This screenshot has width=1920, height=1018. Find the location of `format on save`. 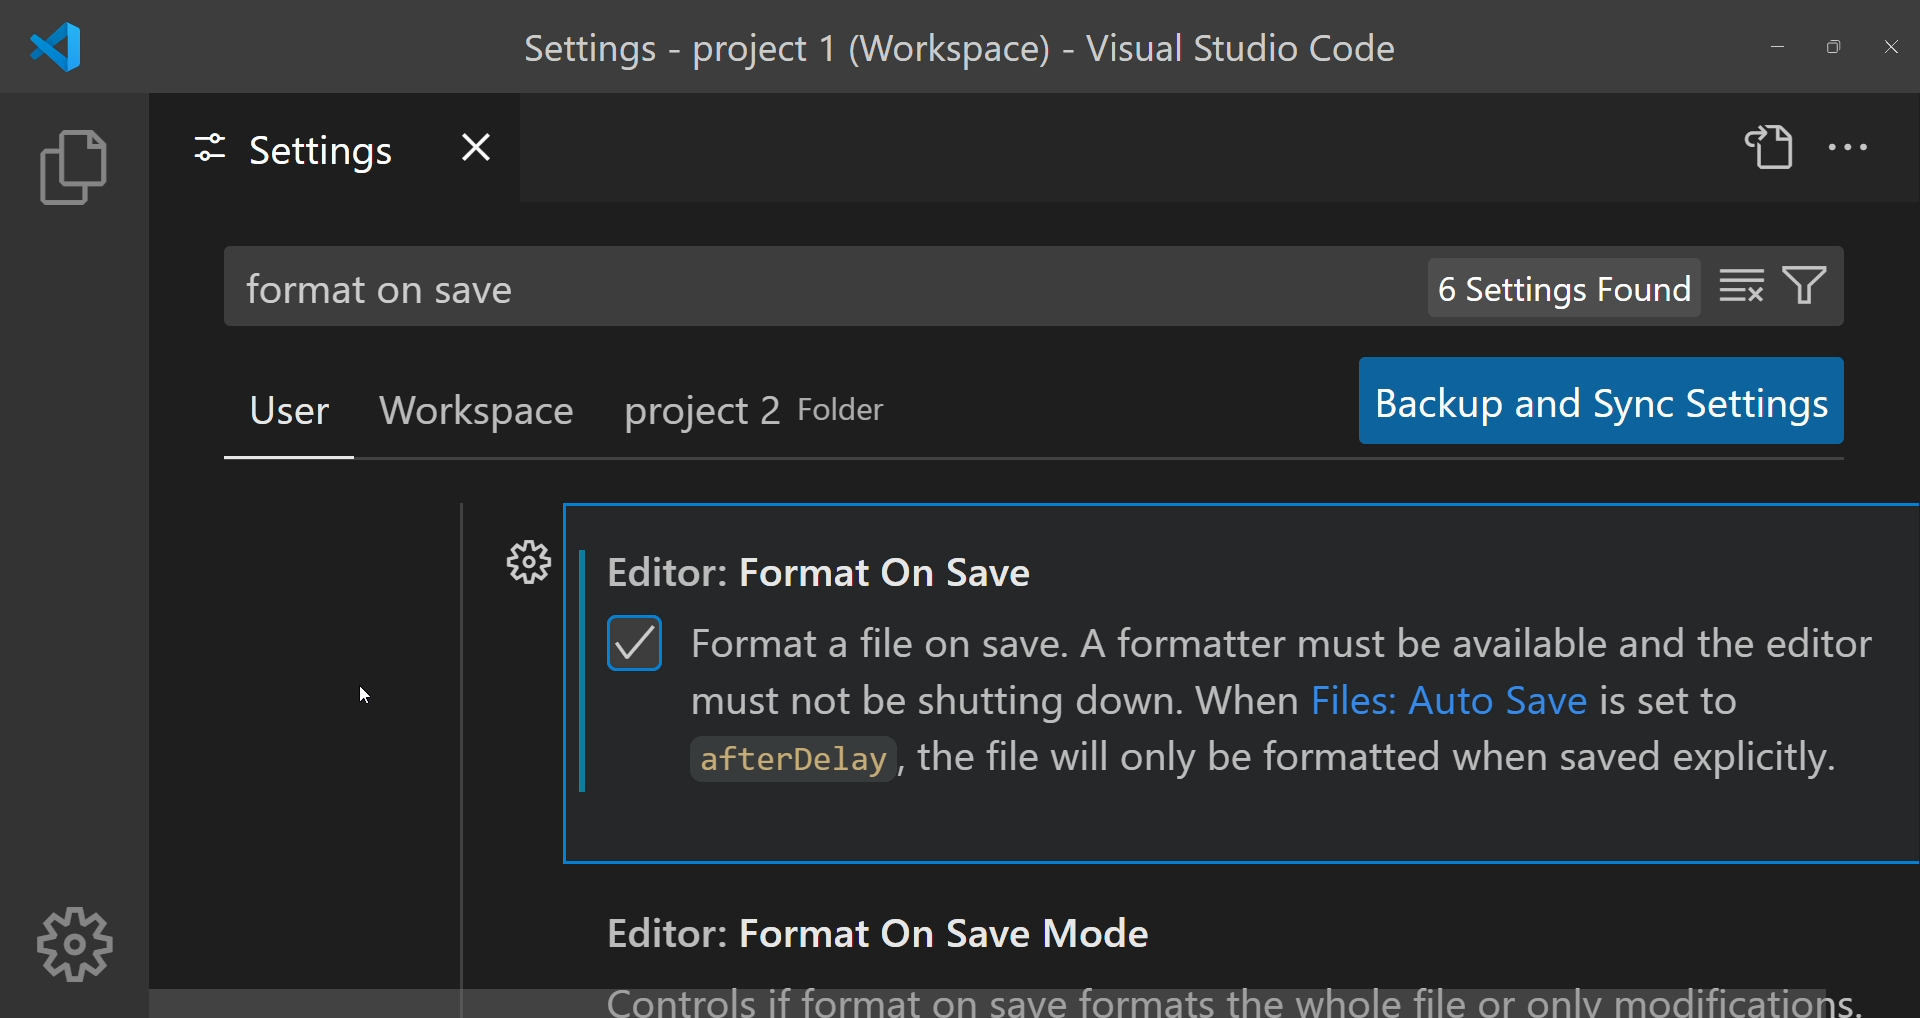

format on save is located at coordinates (392, 288).